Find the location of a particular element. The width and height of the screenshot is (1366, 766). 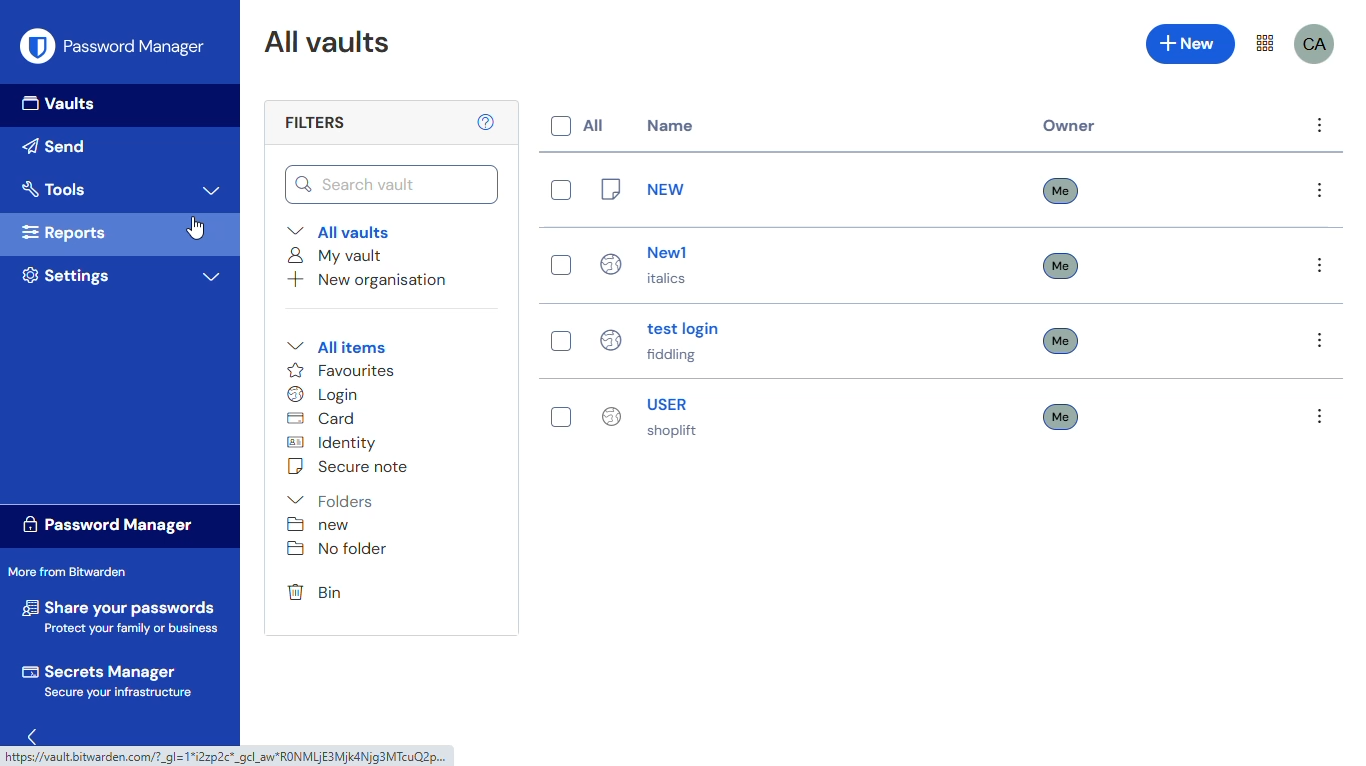

my vault is located at coordinates (337, 256).